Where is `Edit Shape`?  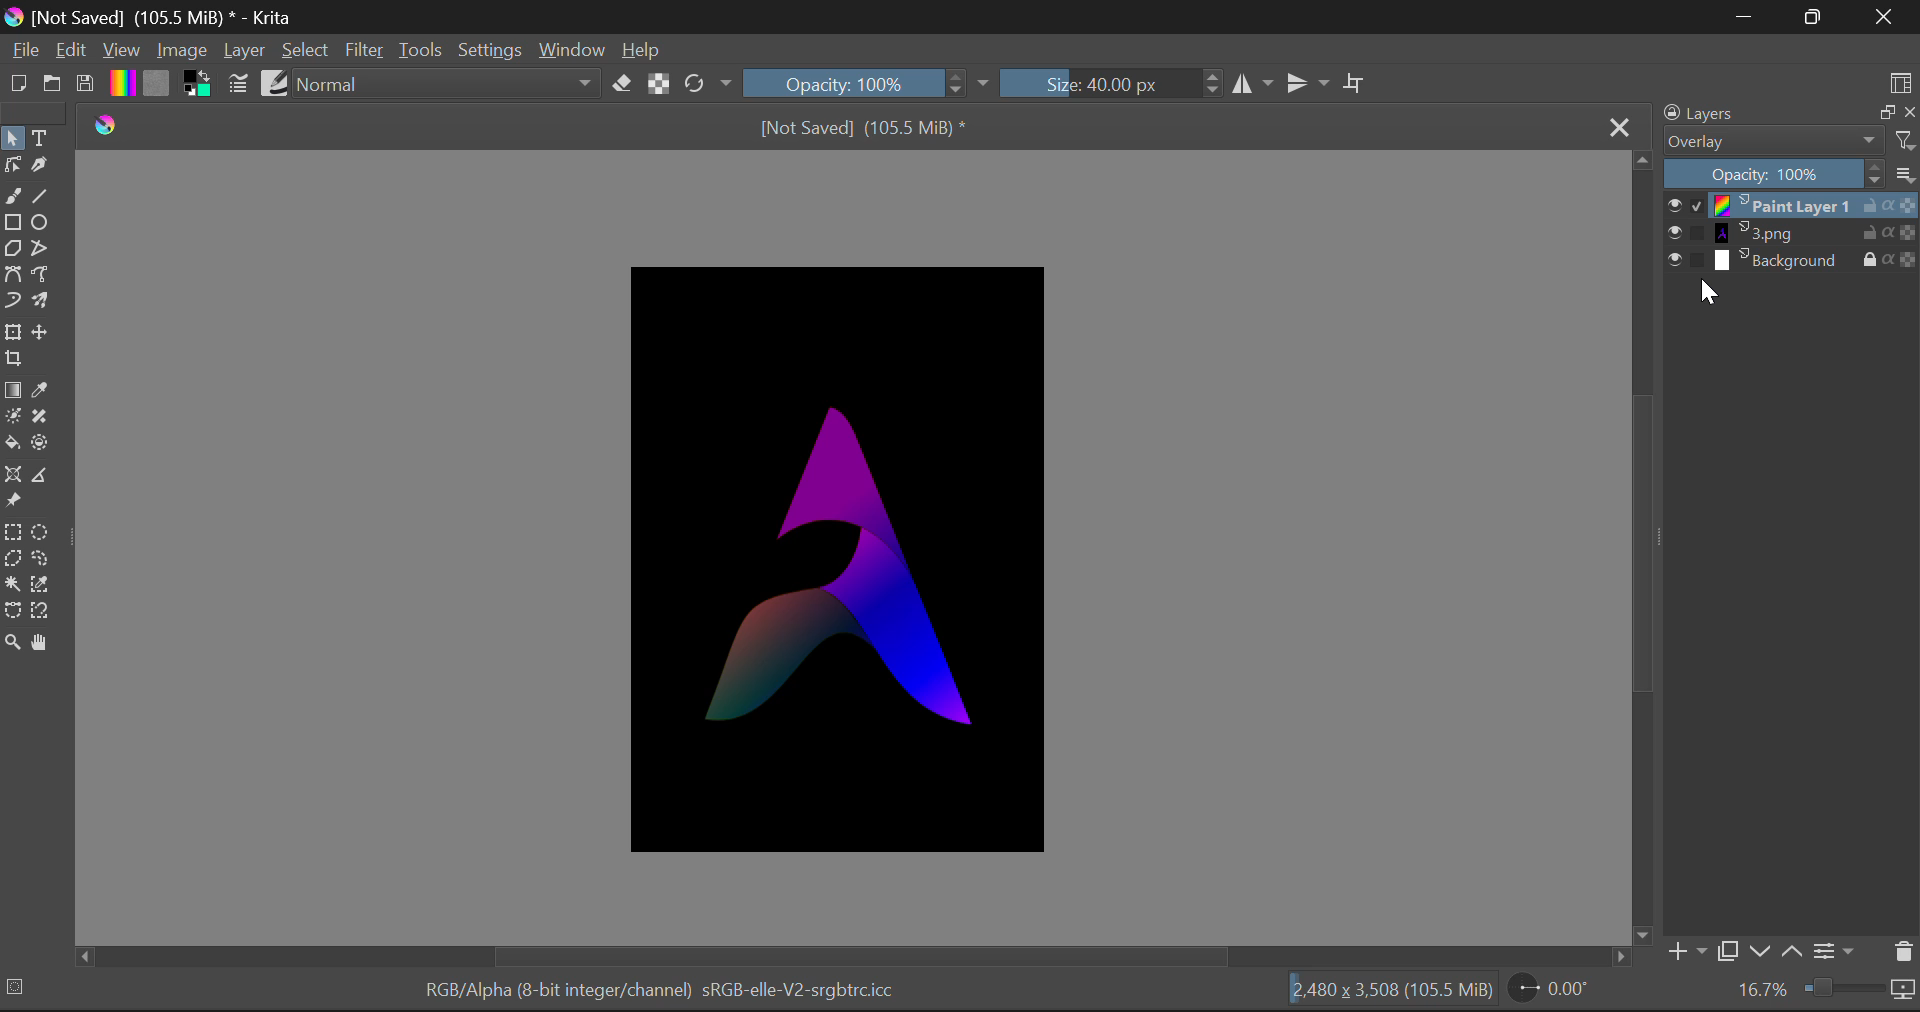
Edit Shape is located at coordinates (12, 165).